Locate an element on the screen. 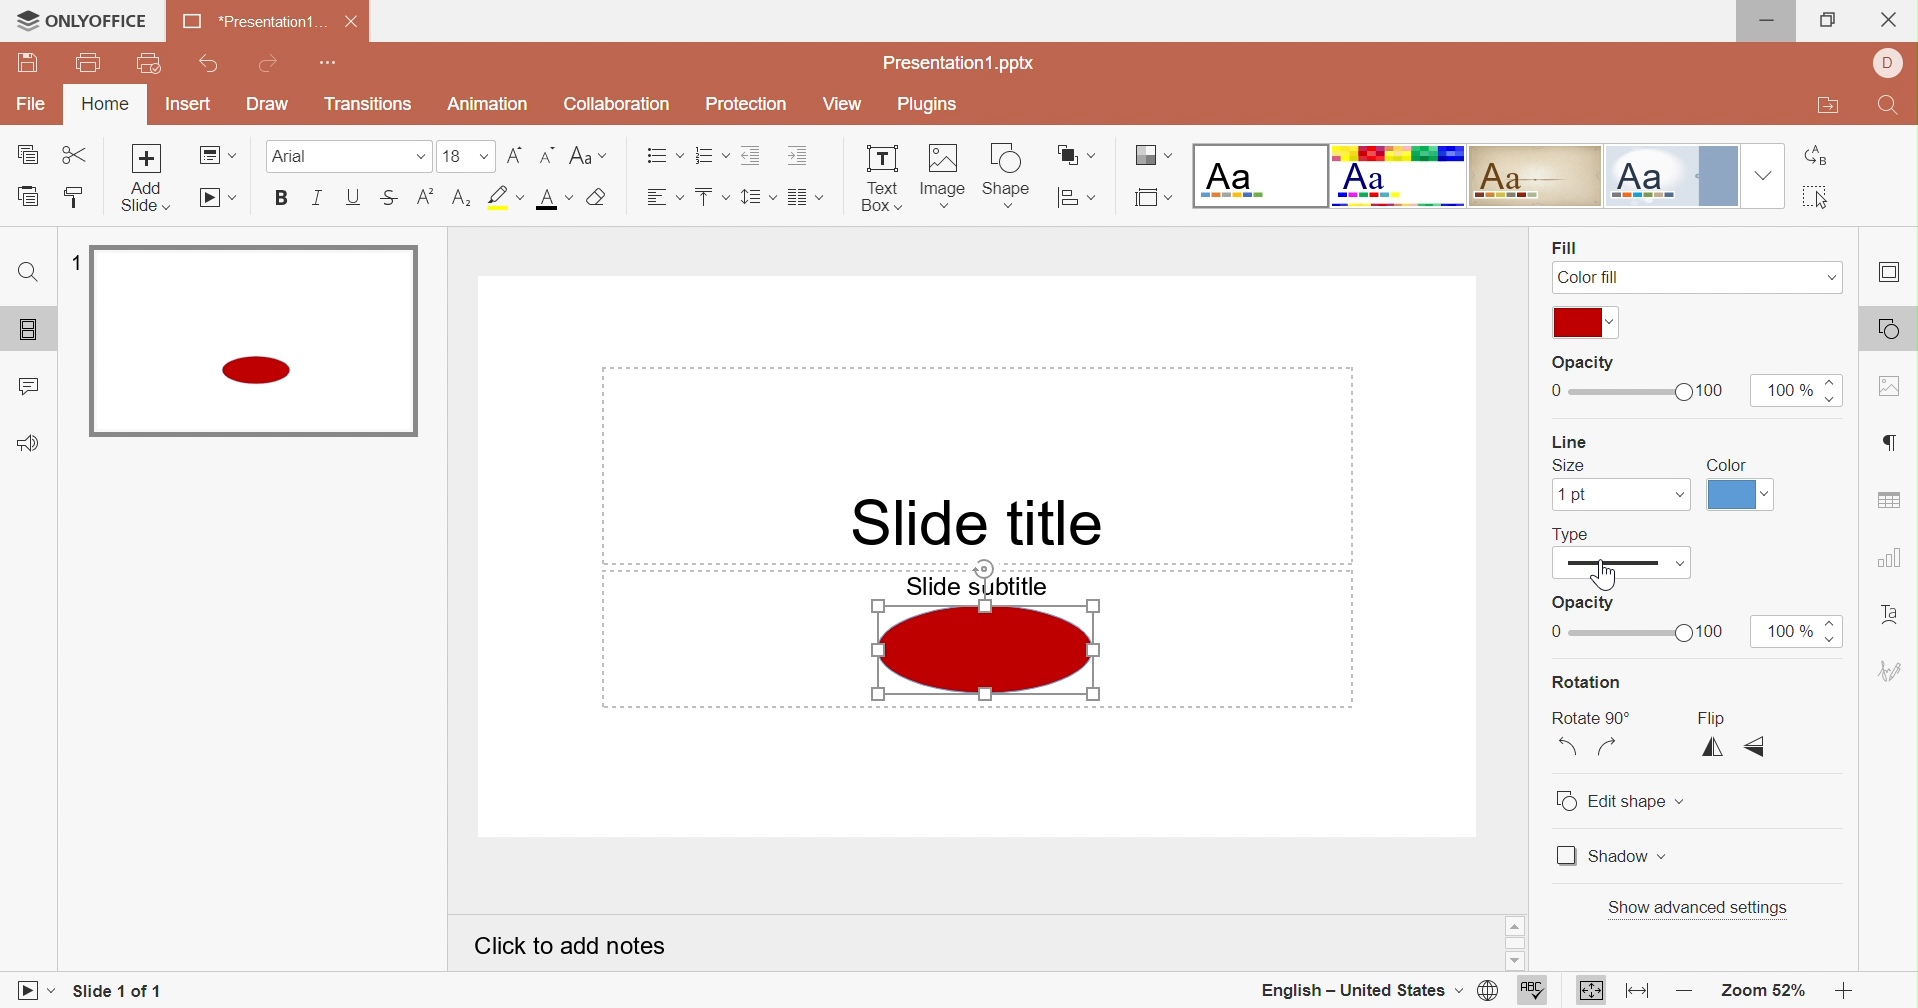 The width and height of the screenshot is (1918, 1008). File is located at coordinates (31, 105).